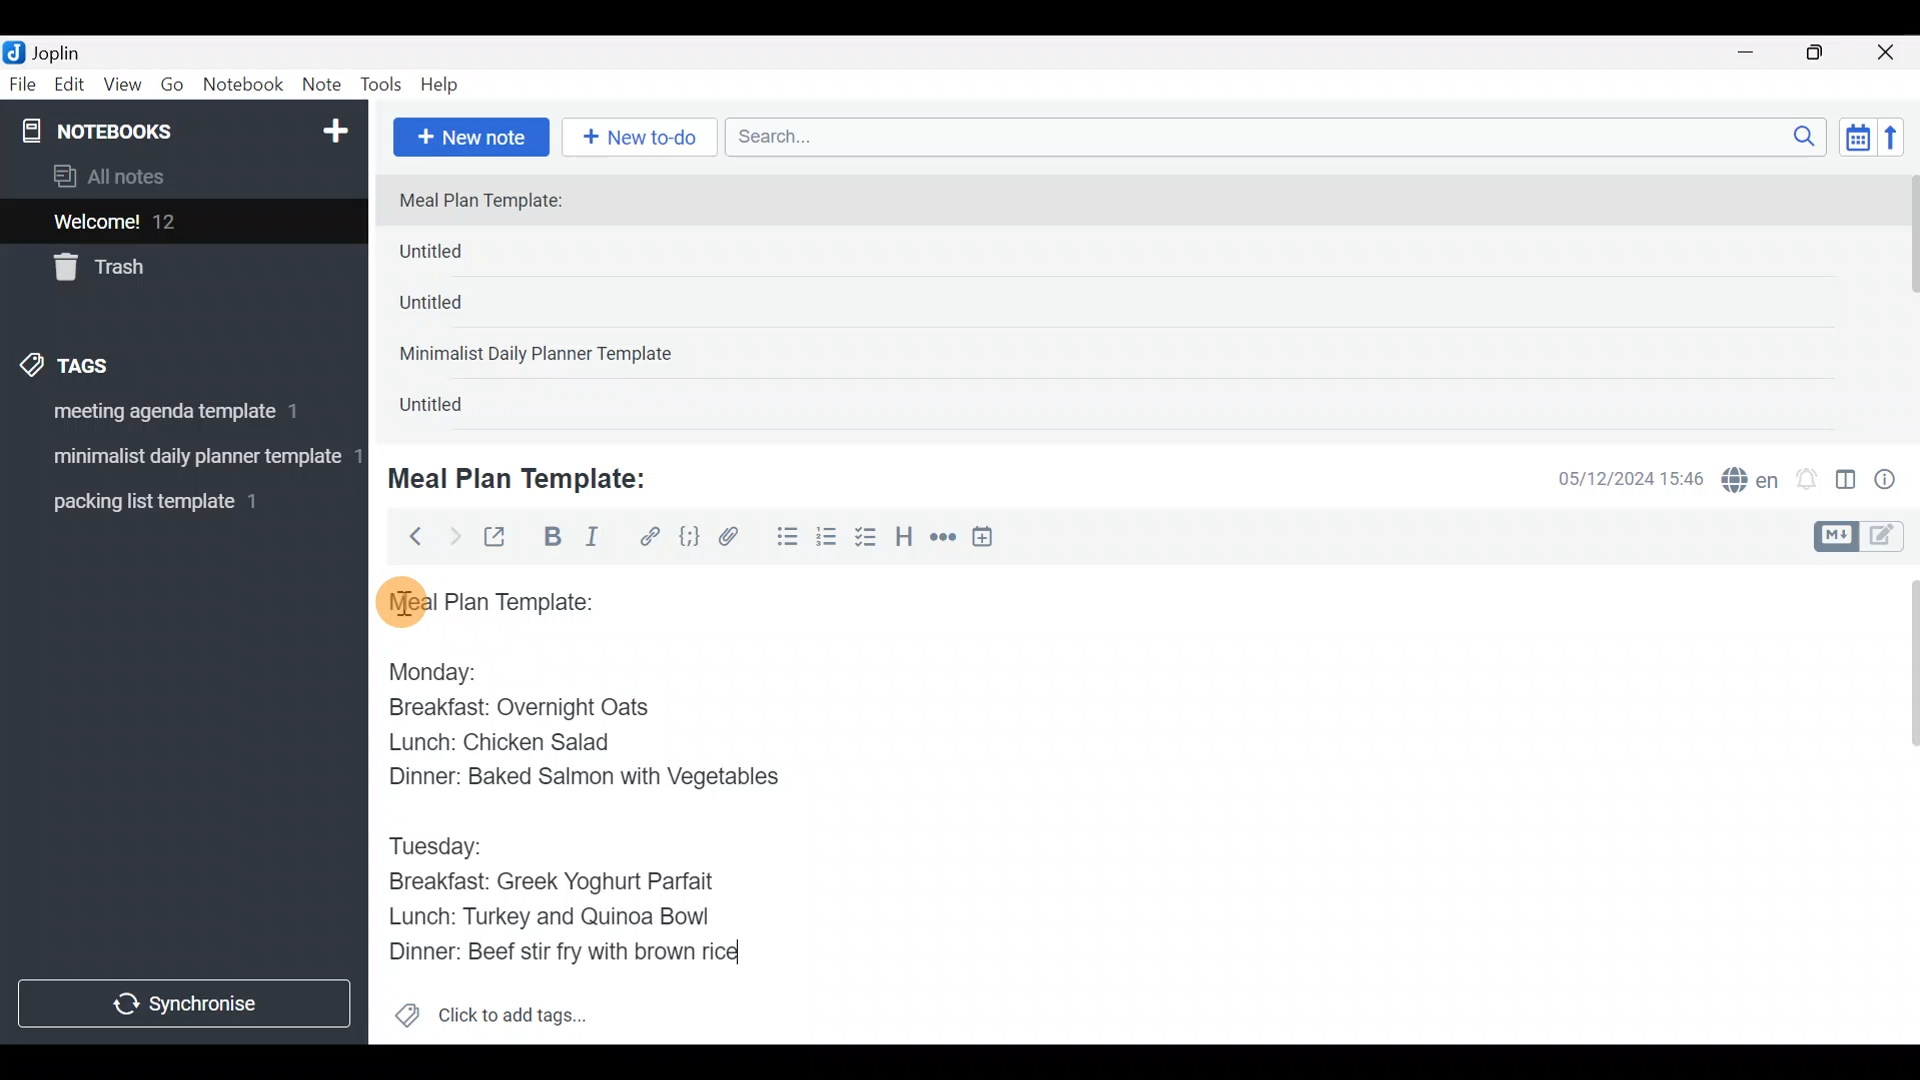 The image size is (1920, 1080). I want to click on Forward, so click(454, 536).